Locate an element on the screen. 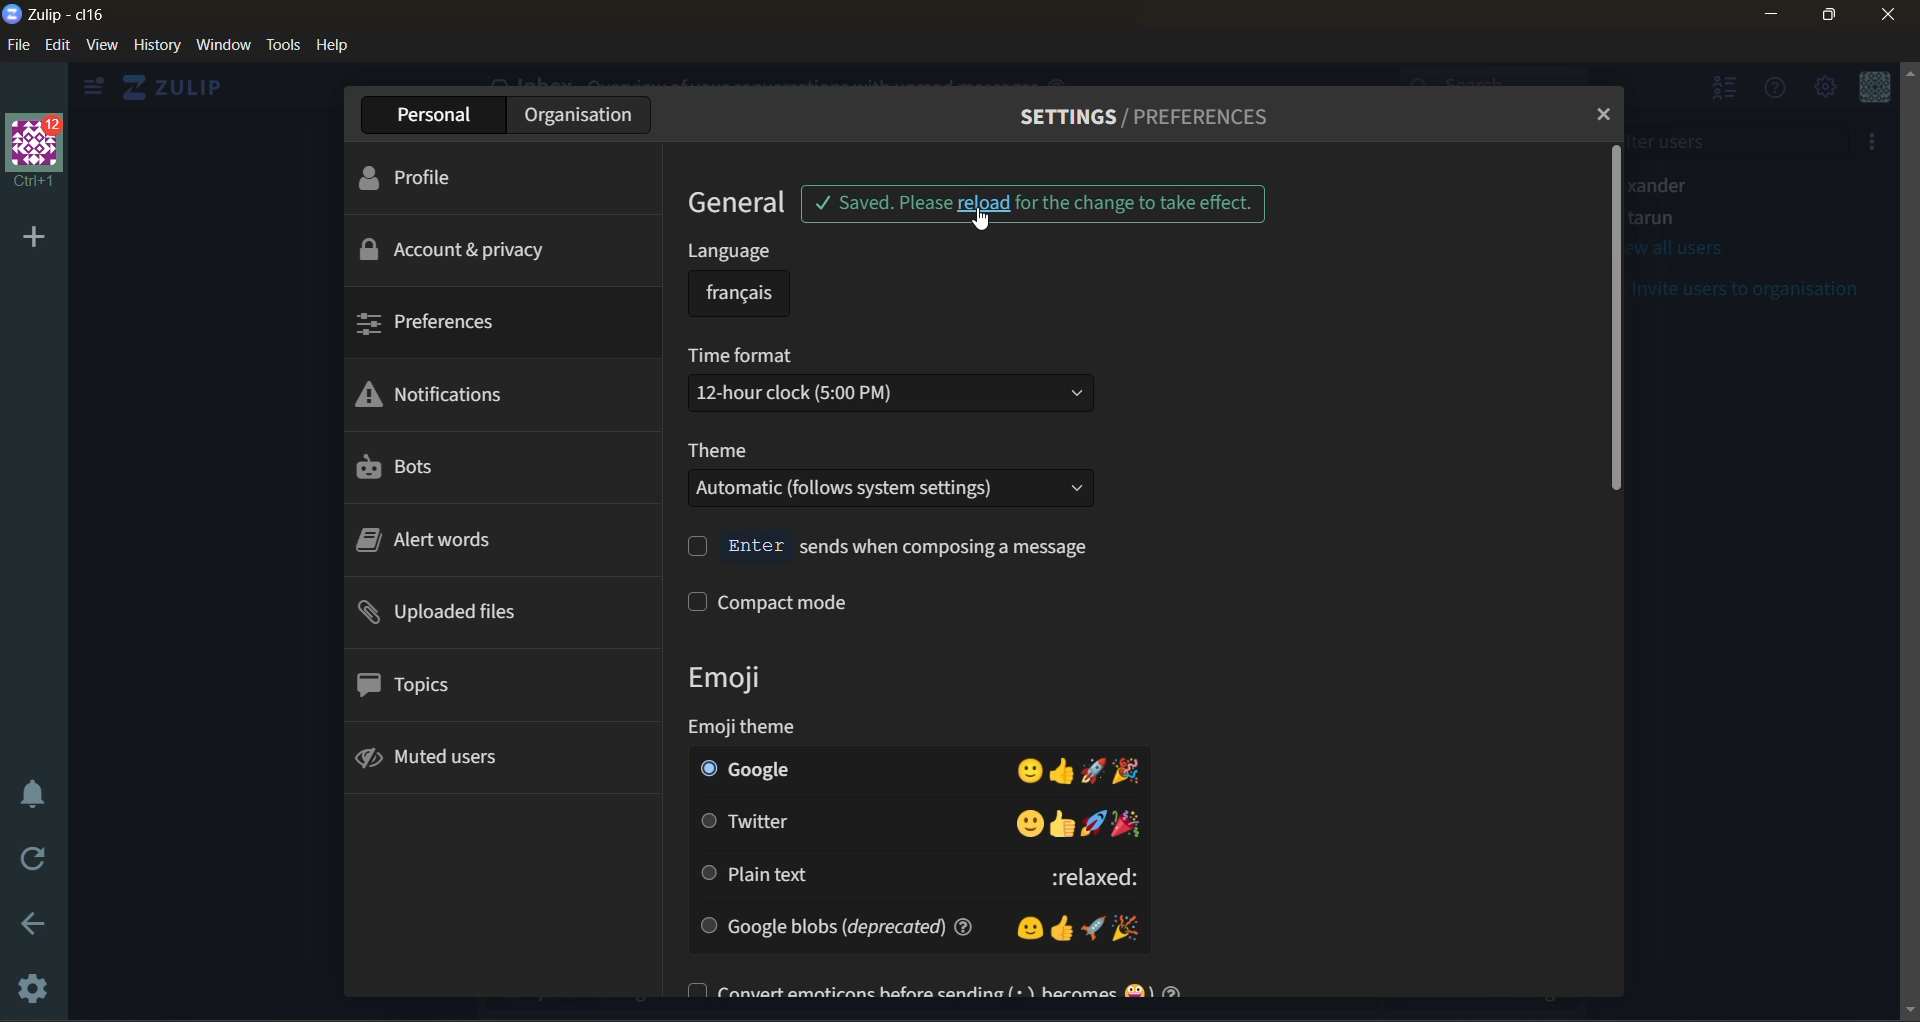  show left side bar is located at coordinates (93, 87).